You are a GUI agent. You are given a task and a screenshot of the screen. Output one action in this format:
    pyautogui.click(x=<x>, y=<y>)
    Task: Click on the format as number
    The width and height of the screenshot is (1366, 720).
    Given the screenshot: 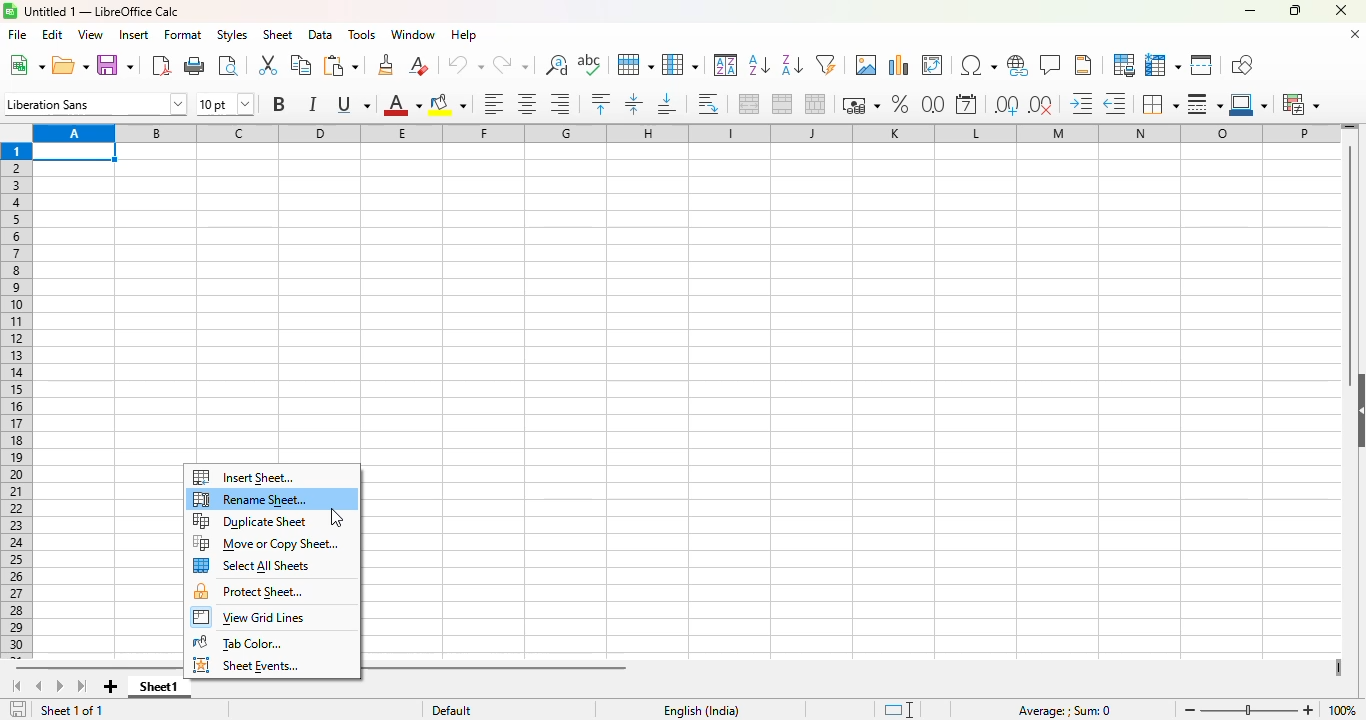 What is the action you would take?
    pyautogui.click(x=933, y=103)
    